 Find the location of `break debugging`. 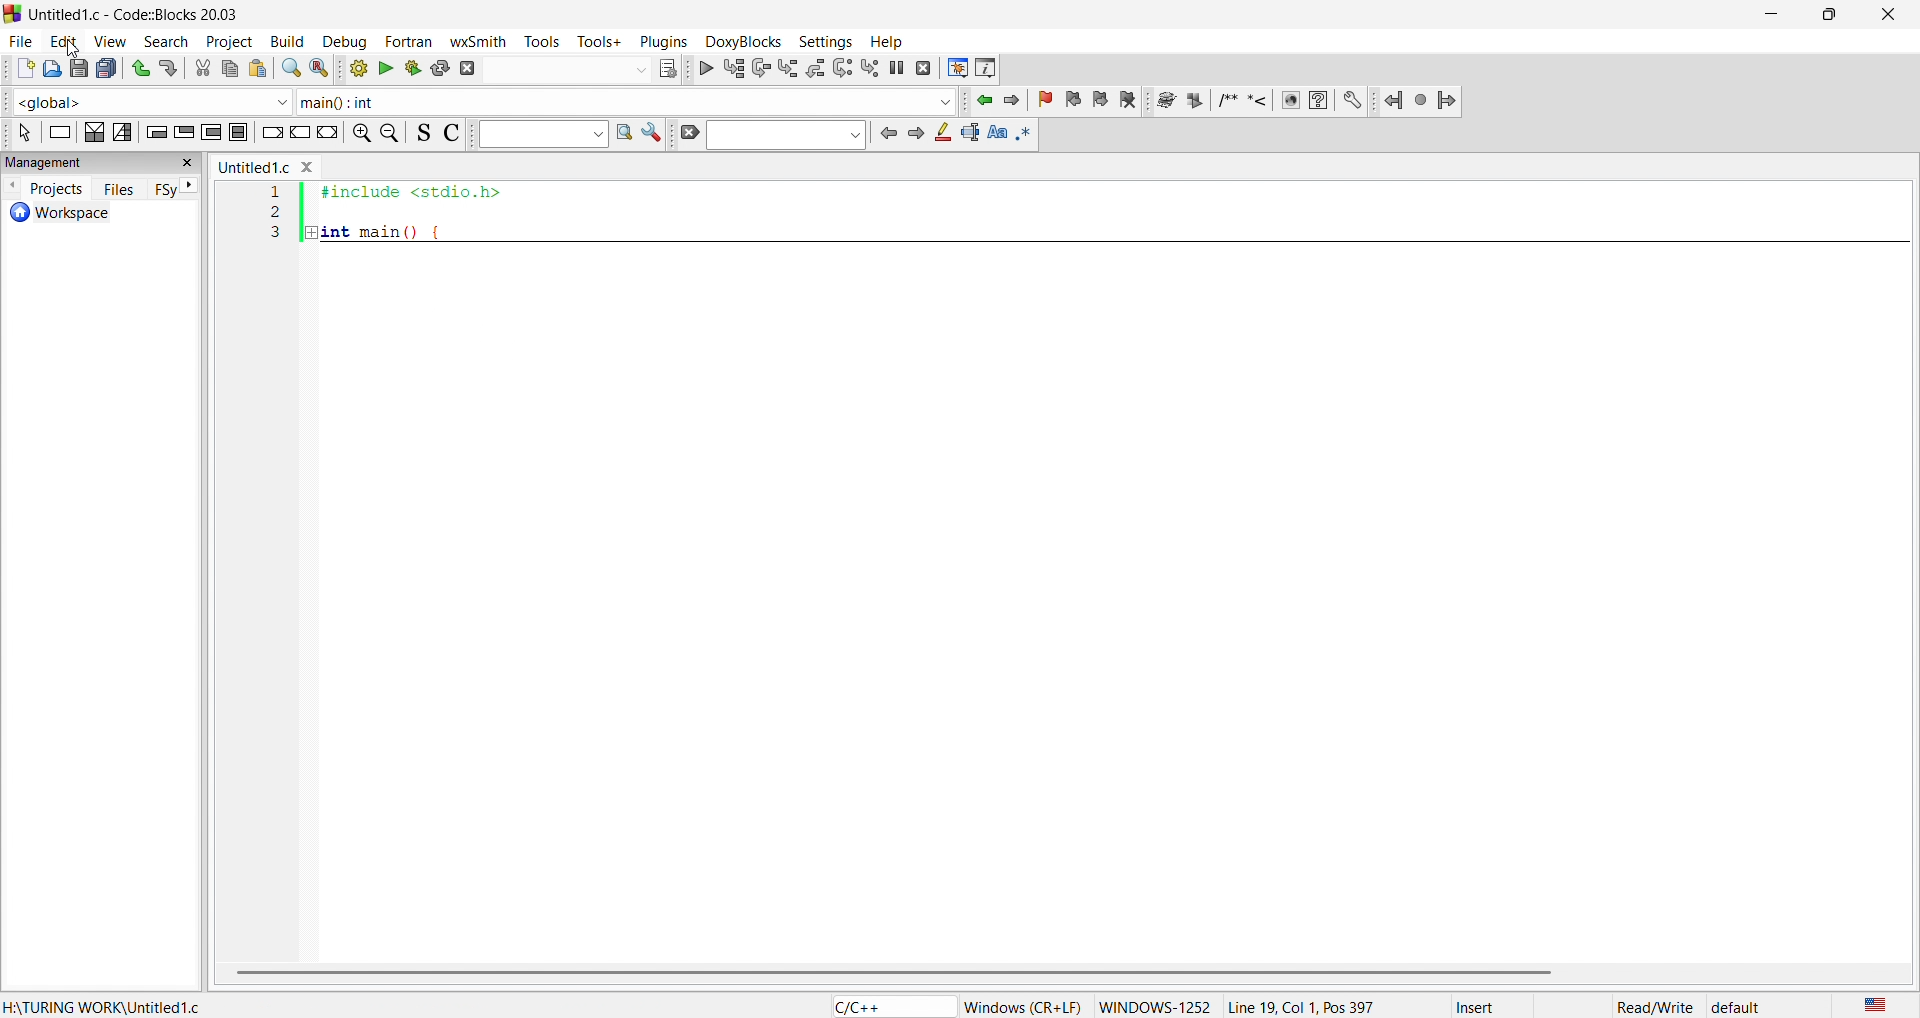

break debugging is located at coordinates (898, 68).